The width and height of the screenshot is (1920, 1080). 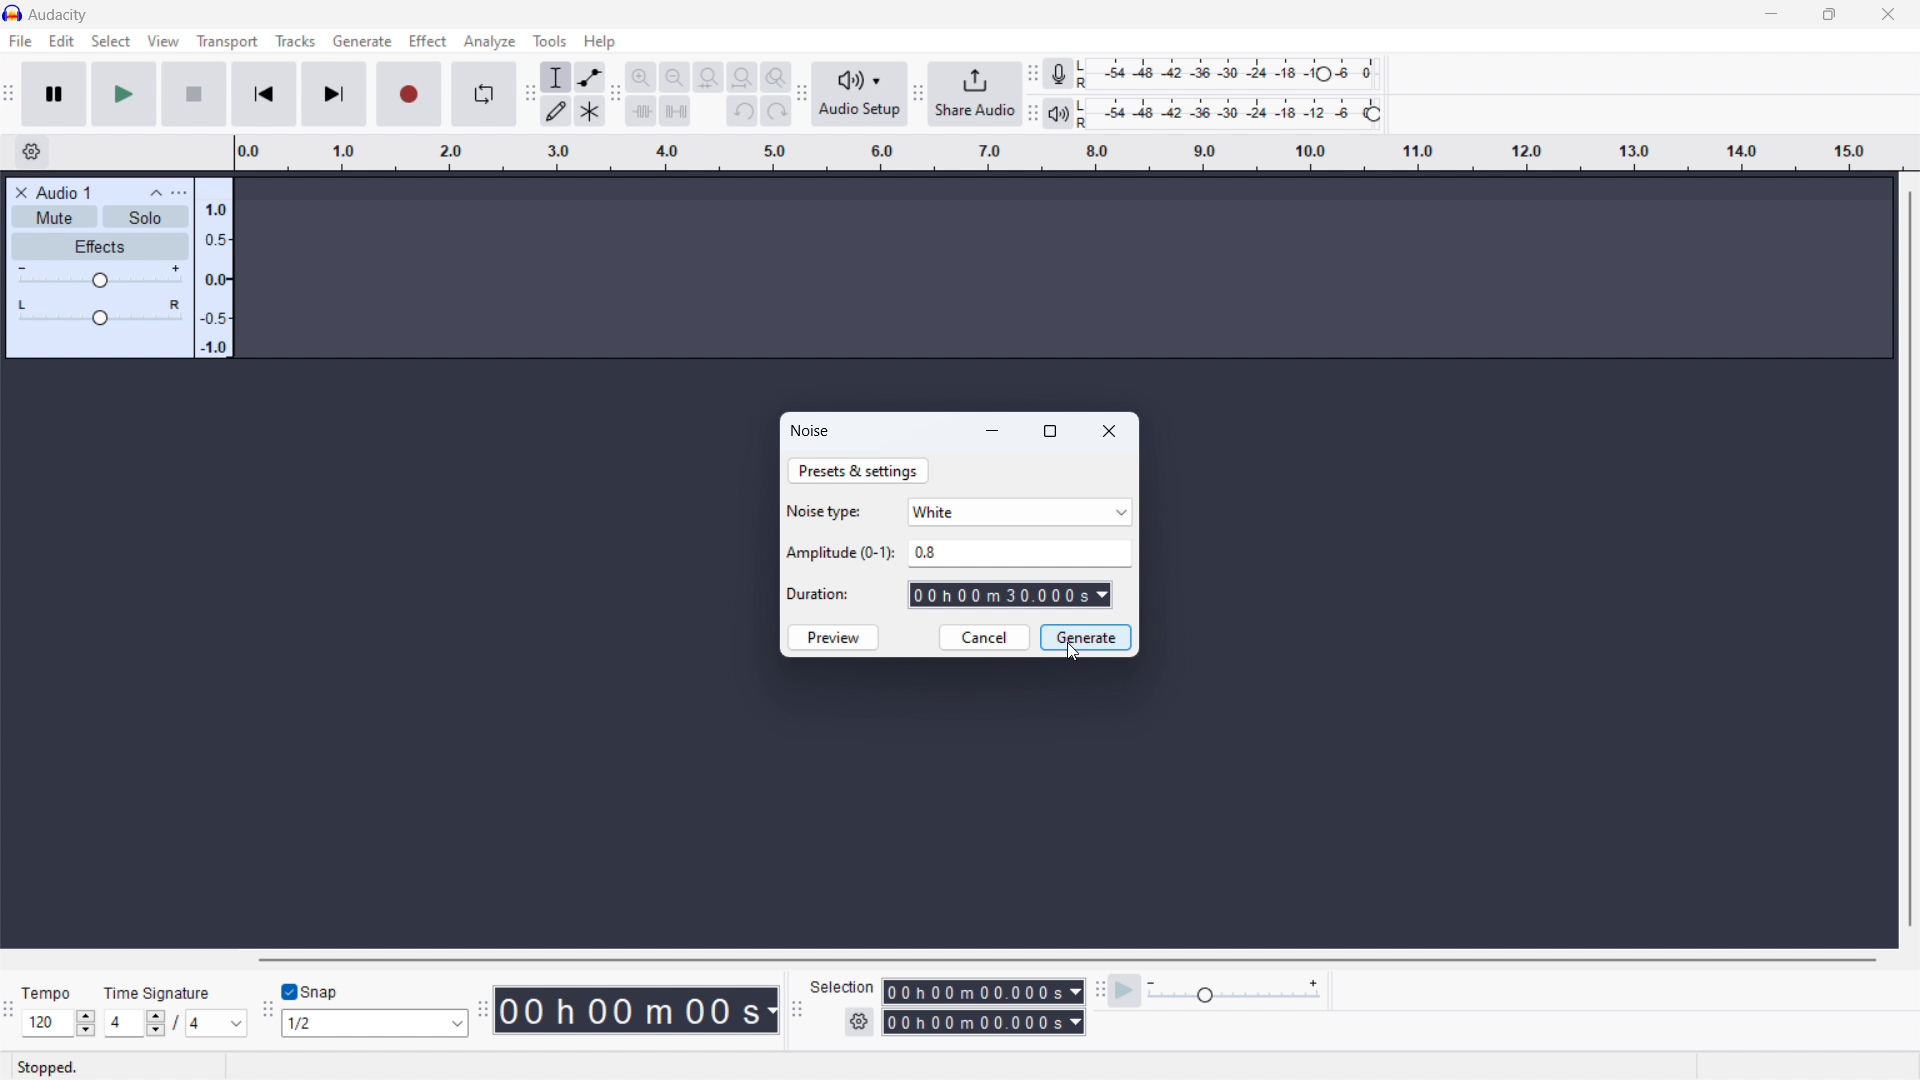 What do you see at coordinates (100, 312) in the screenshot?
I see `pan: center` at bounding box center [100, 312].